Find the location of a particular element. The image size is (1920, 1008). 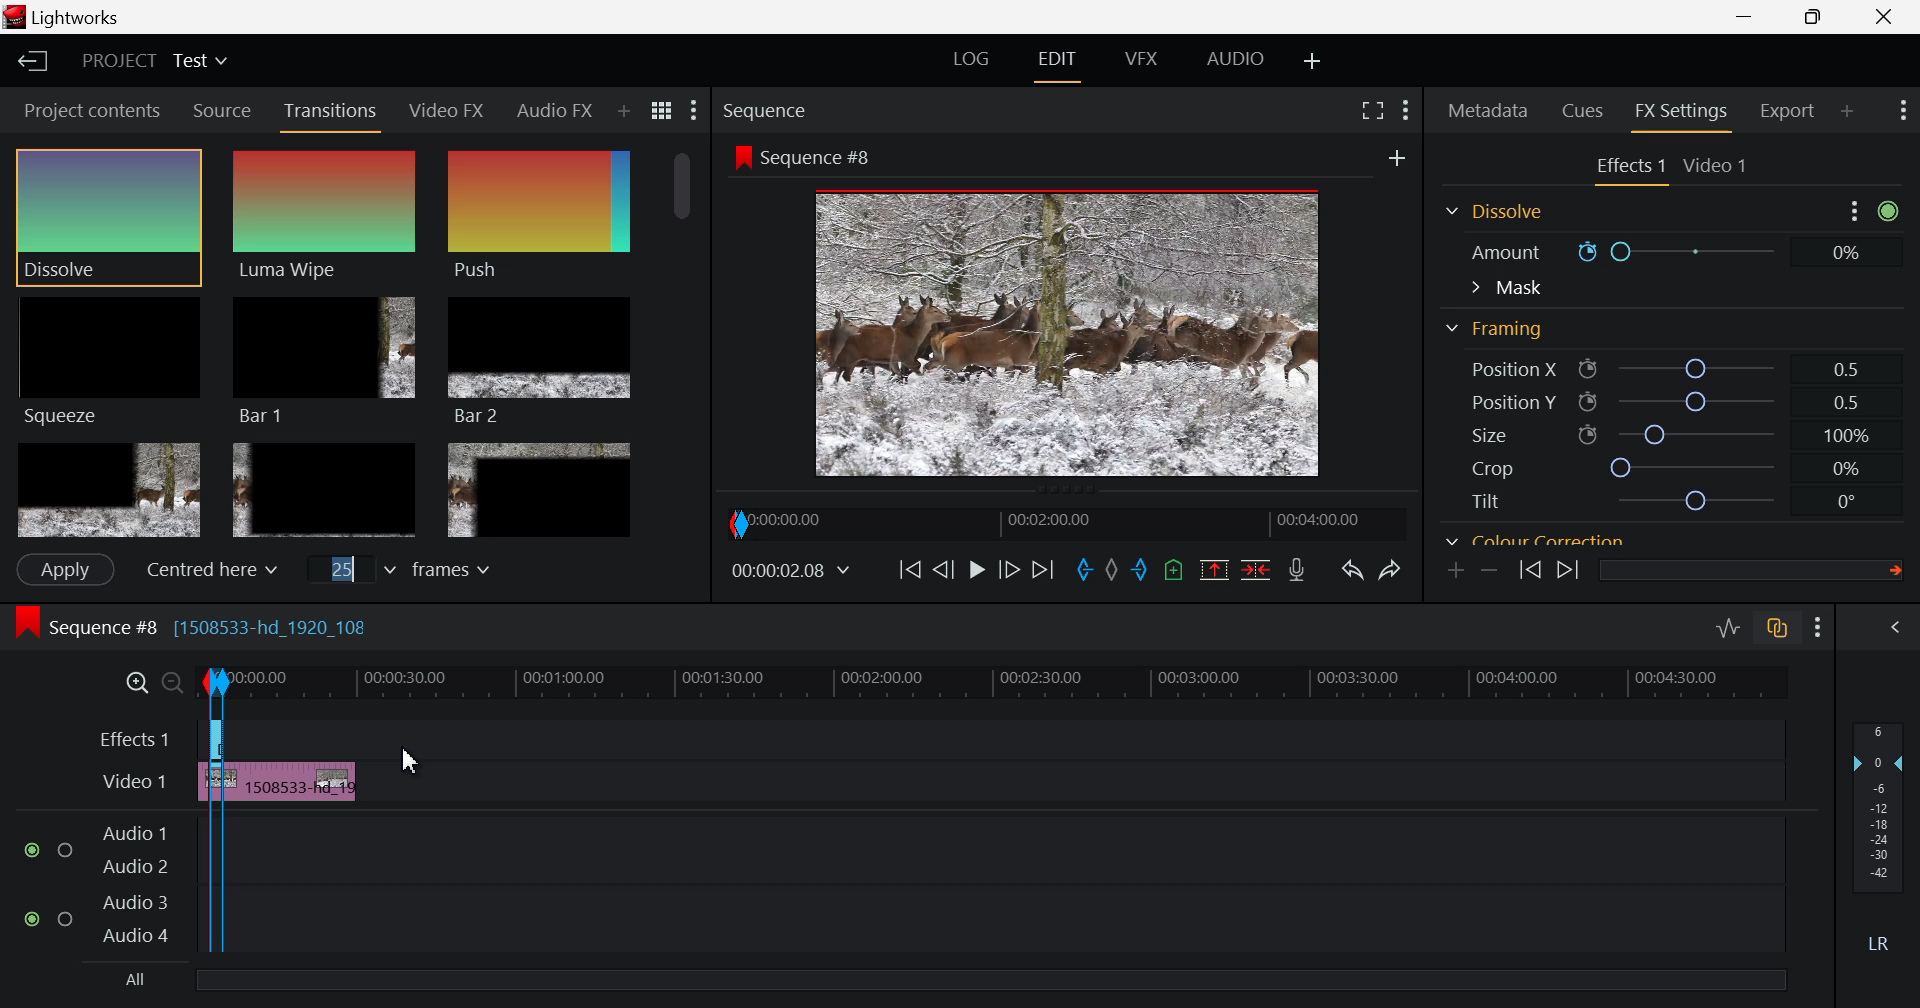

Audio Level is located at coordinates (1884, 839).